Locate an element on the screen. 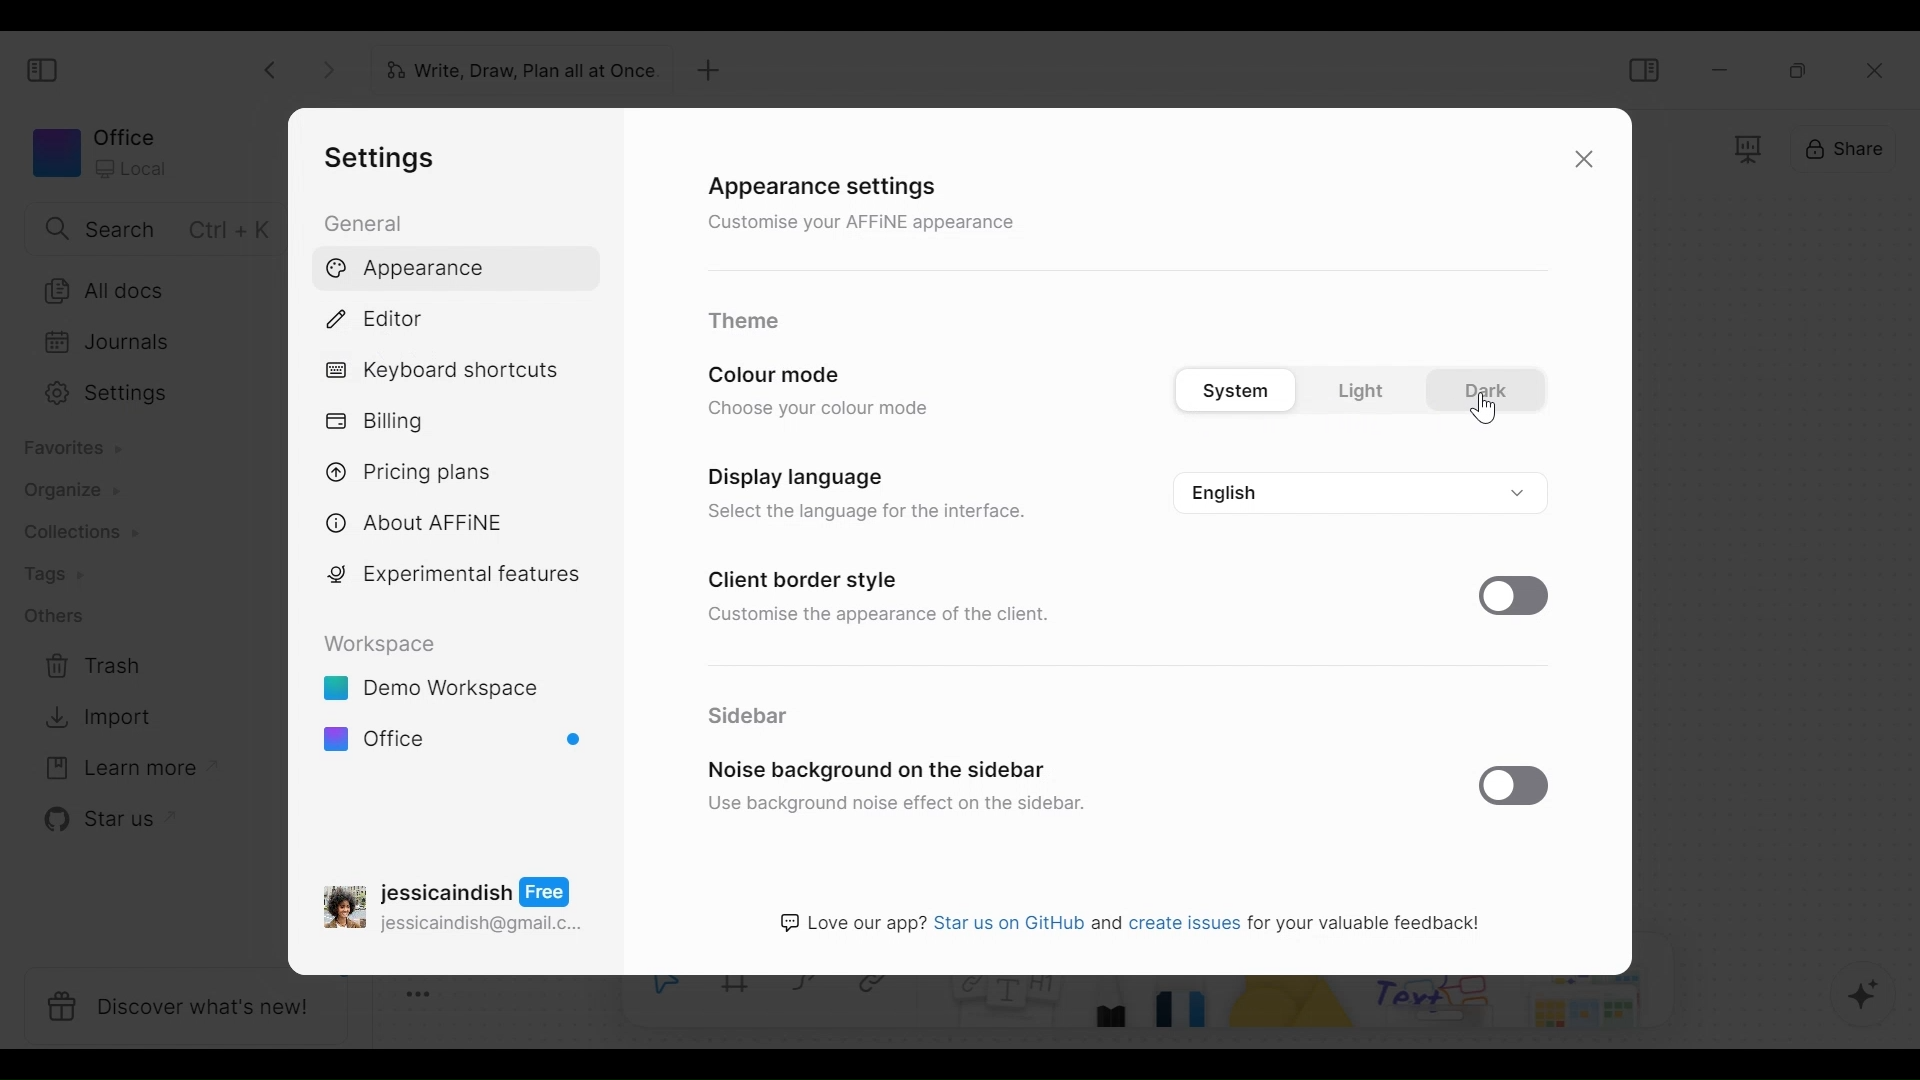  Close is located at coordinates (1879, 67).